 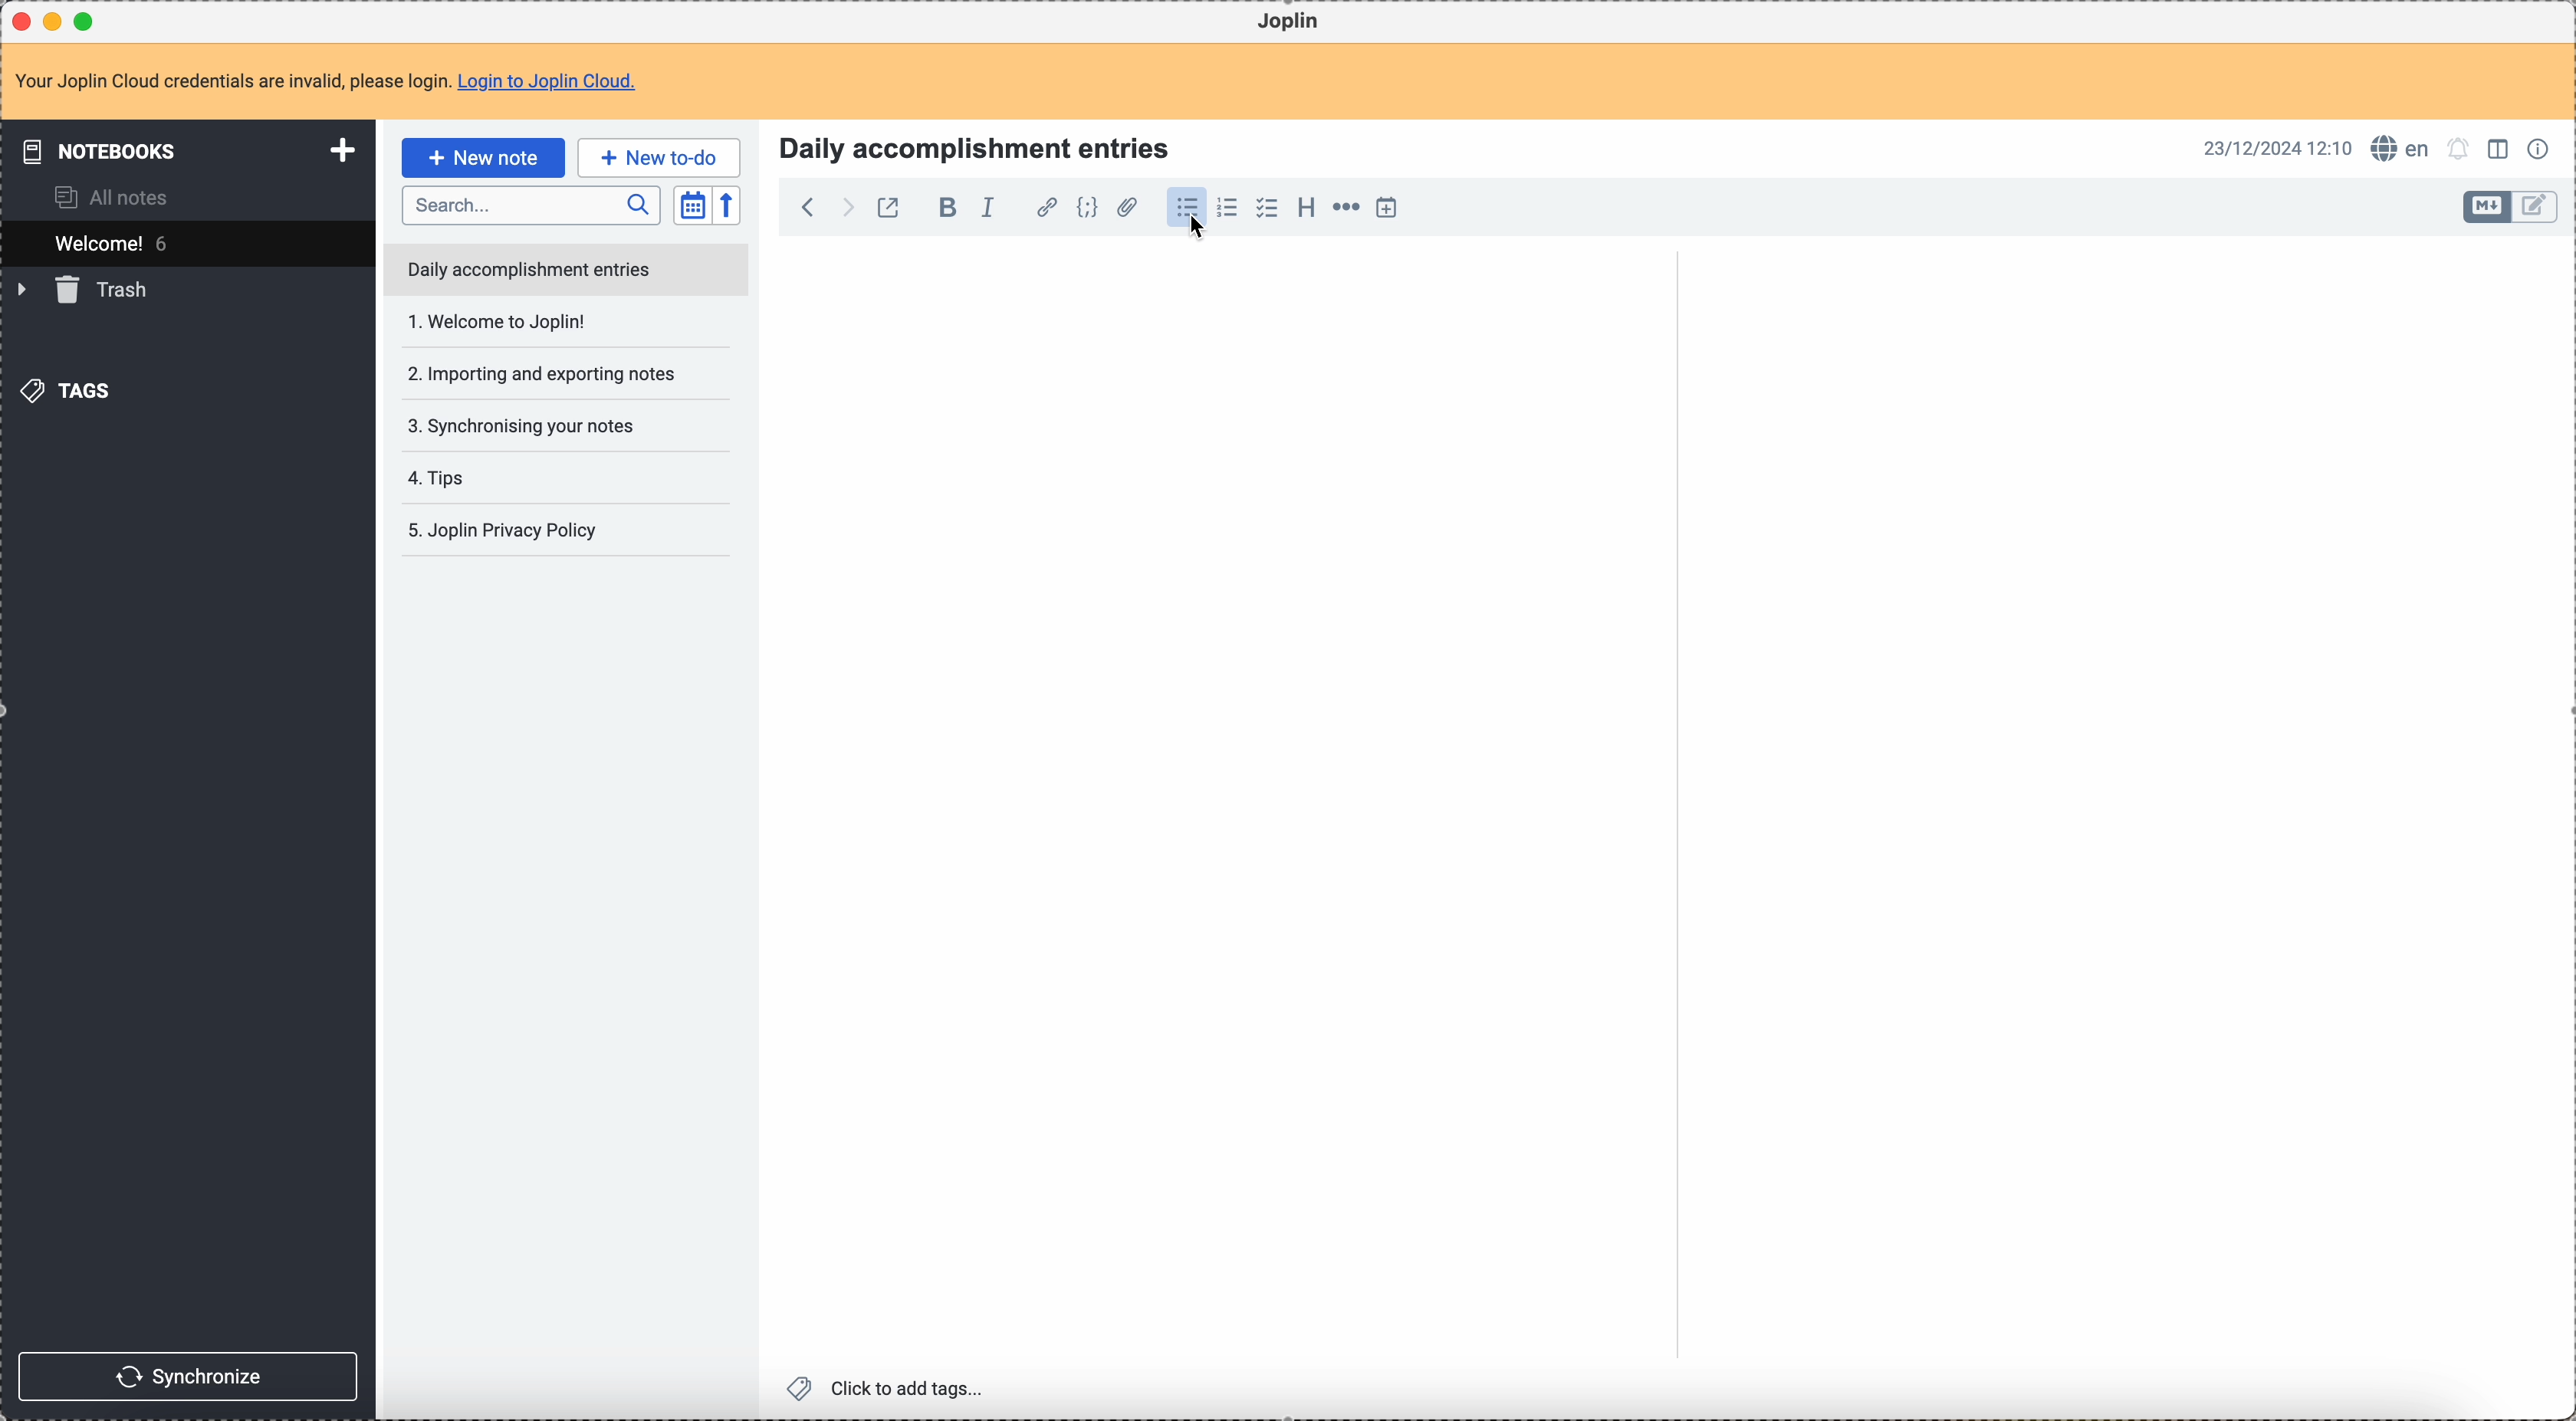 What do you see at coordinates (1386, 208) in the screenshot?
I see `insert time` at bounding box center [1386, 208].